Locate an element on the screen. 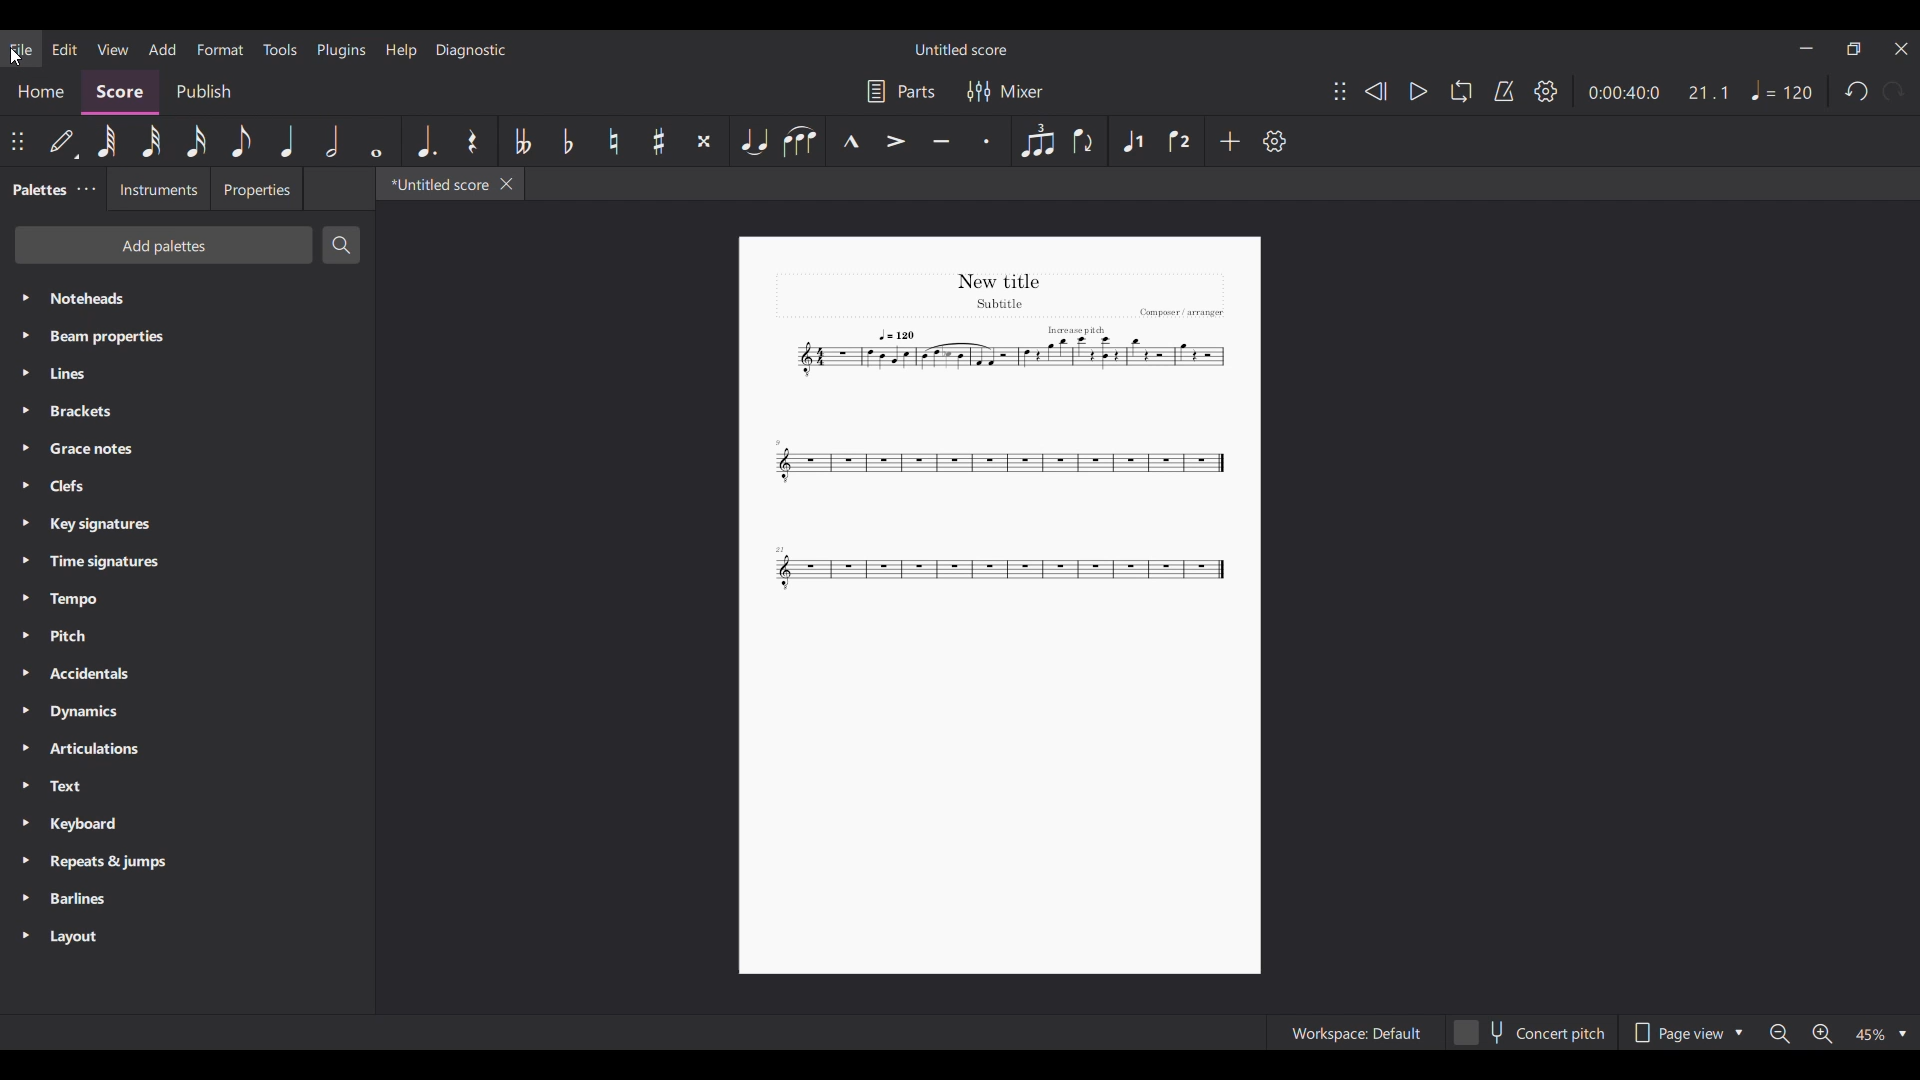 This screenshot has height=1080, width=1920. File menu is located at coordinates (21, 49).